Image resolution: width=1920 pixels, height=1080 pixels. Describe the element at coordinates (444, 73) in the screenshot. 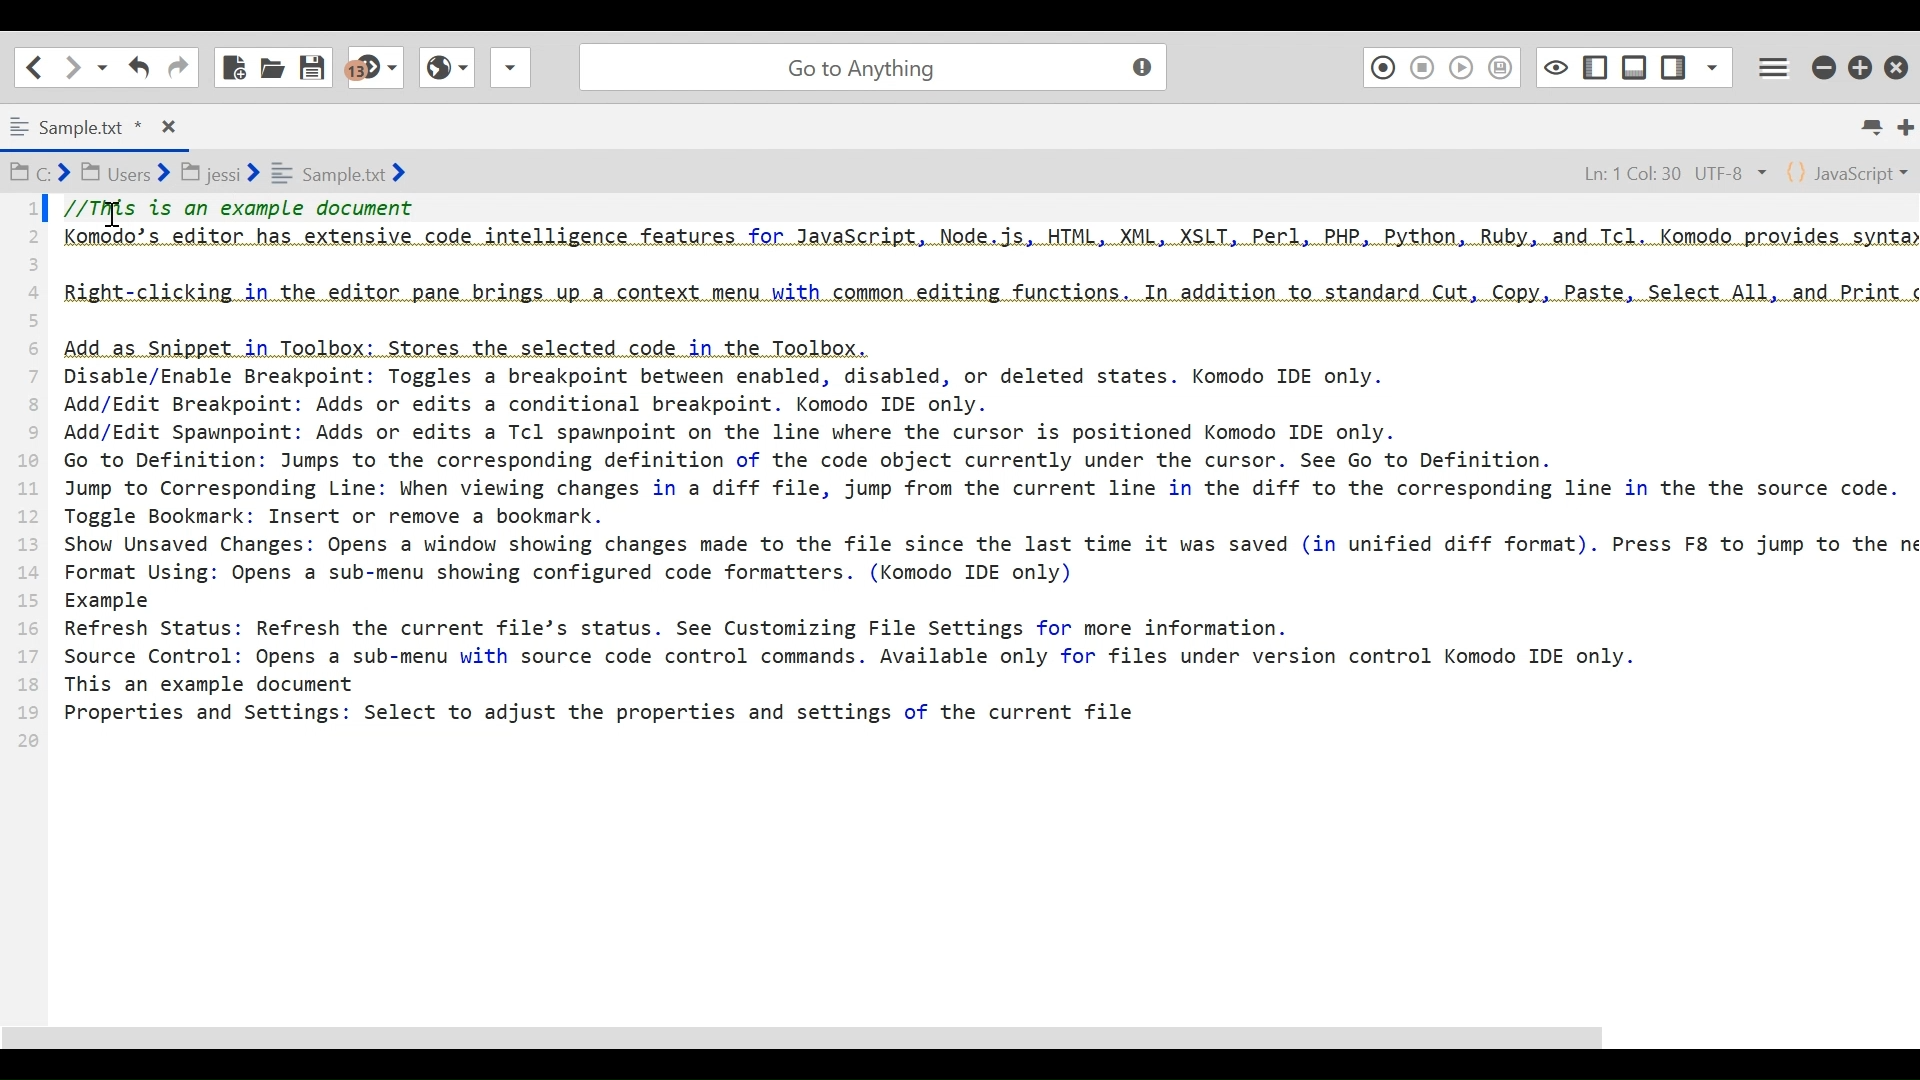

I see `web` at that location.